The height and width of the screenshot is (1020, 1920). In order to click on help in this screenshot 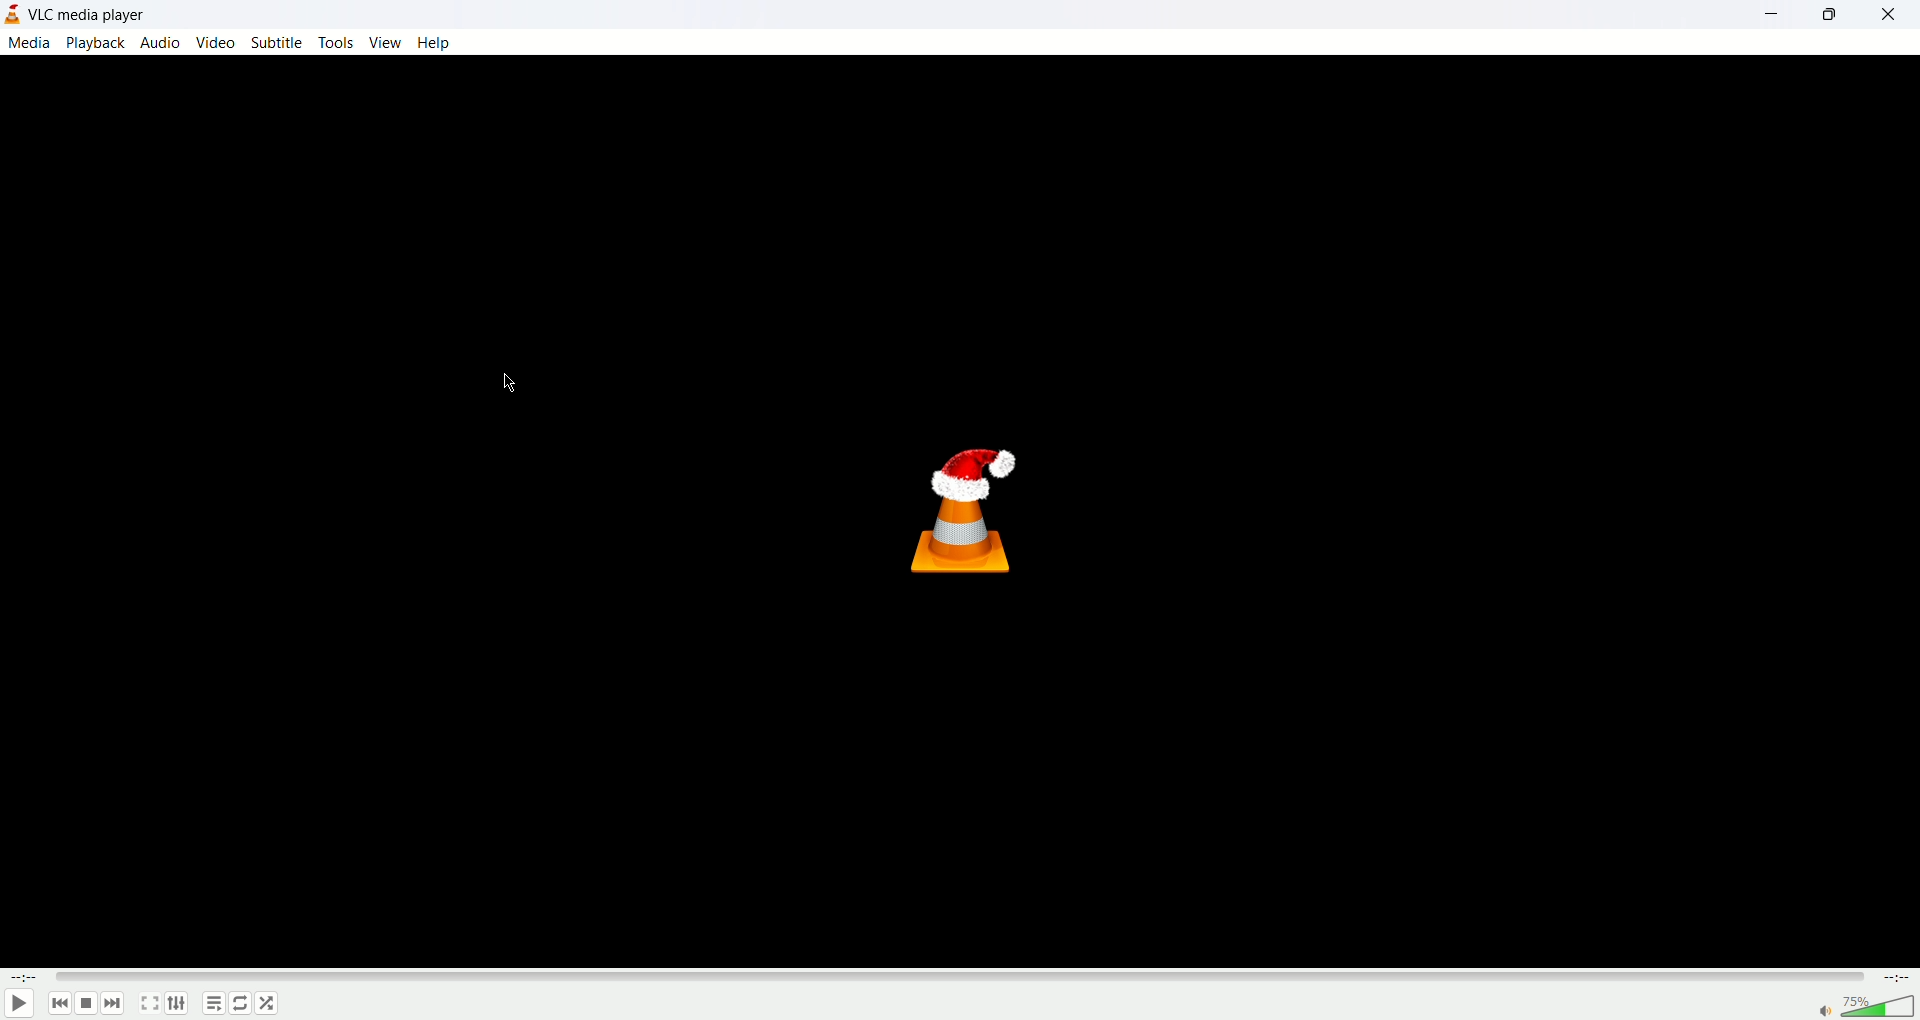, I will do `click(438, 42)`.